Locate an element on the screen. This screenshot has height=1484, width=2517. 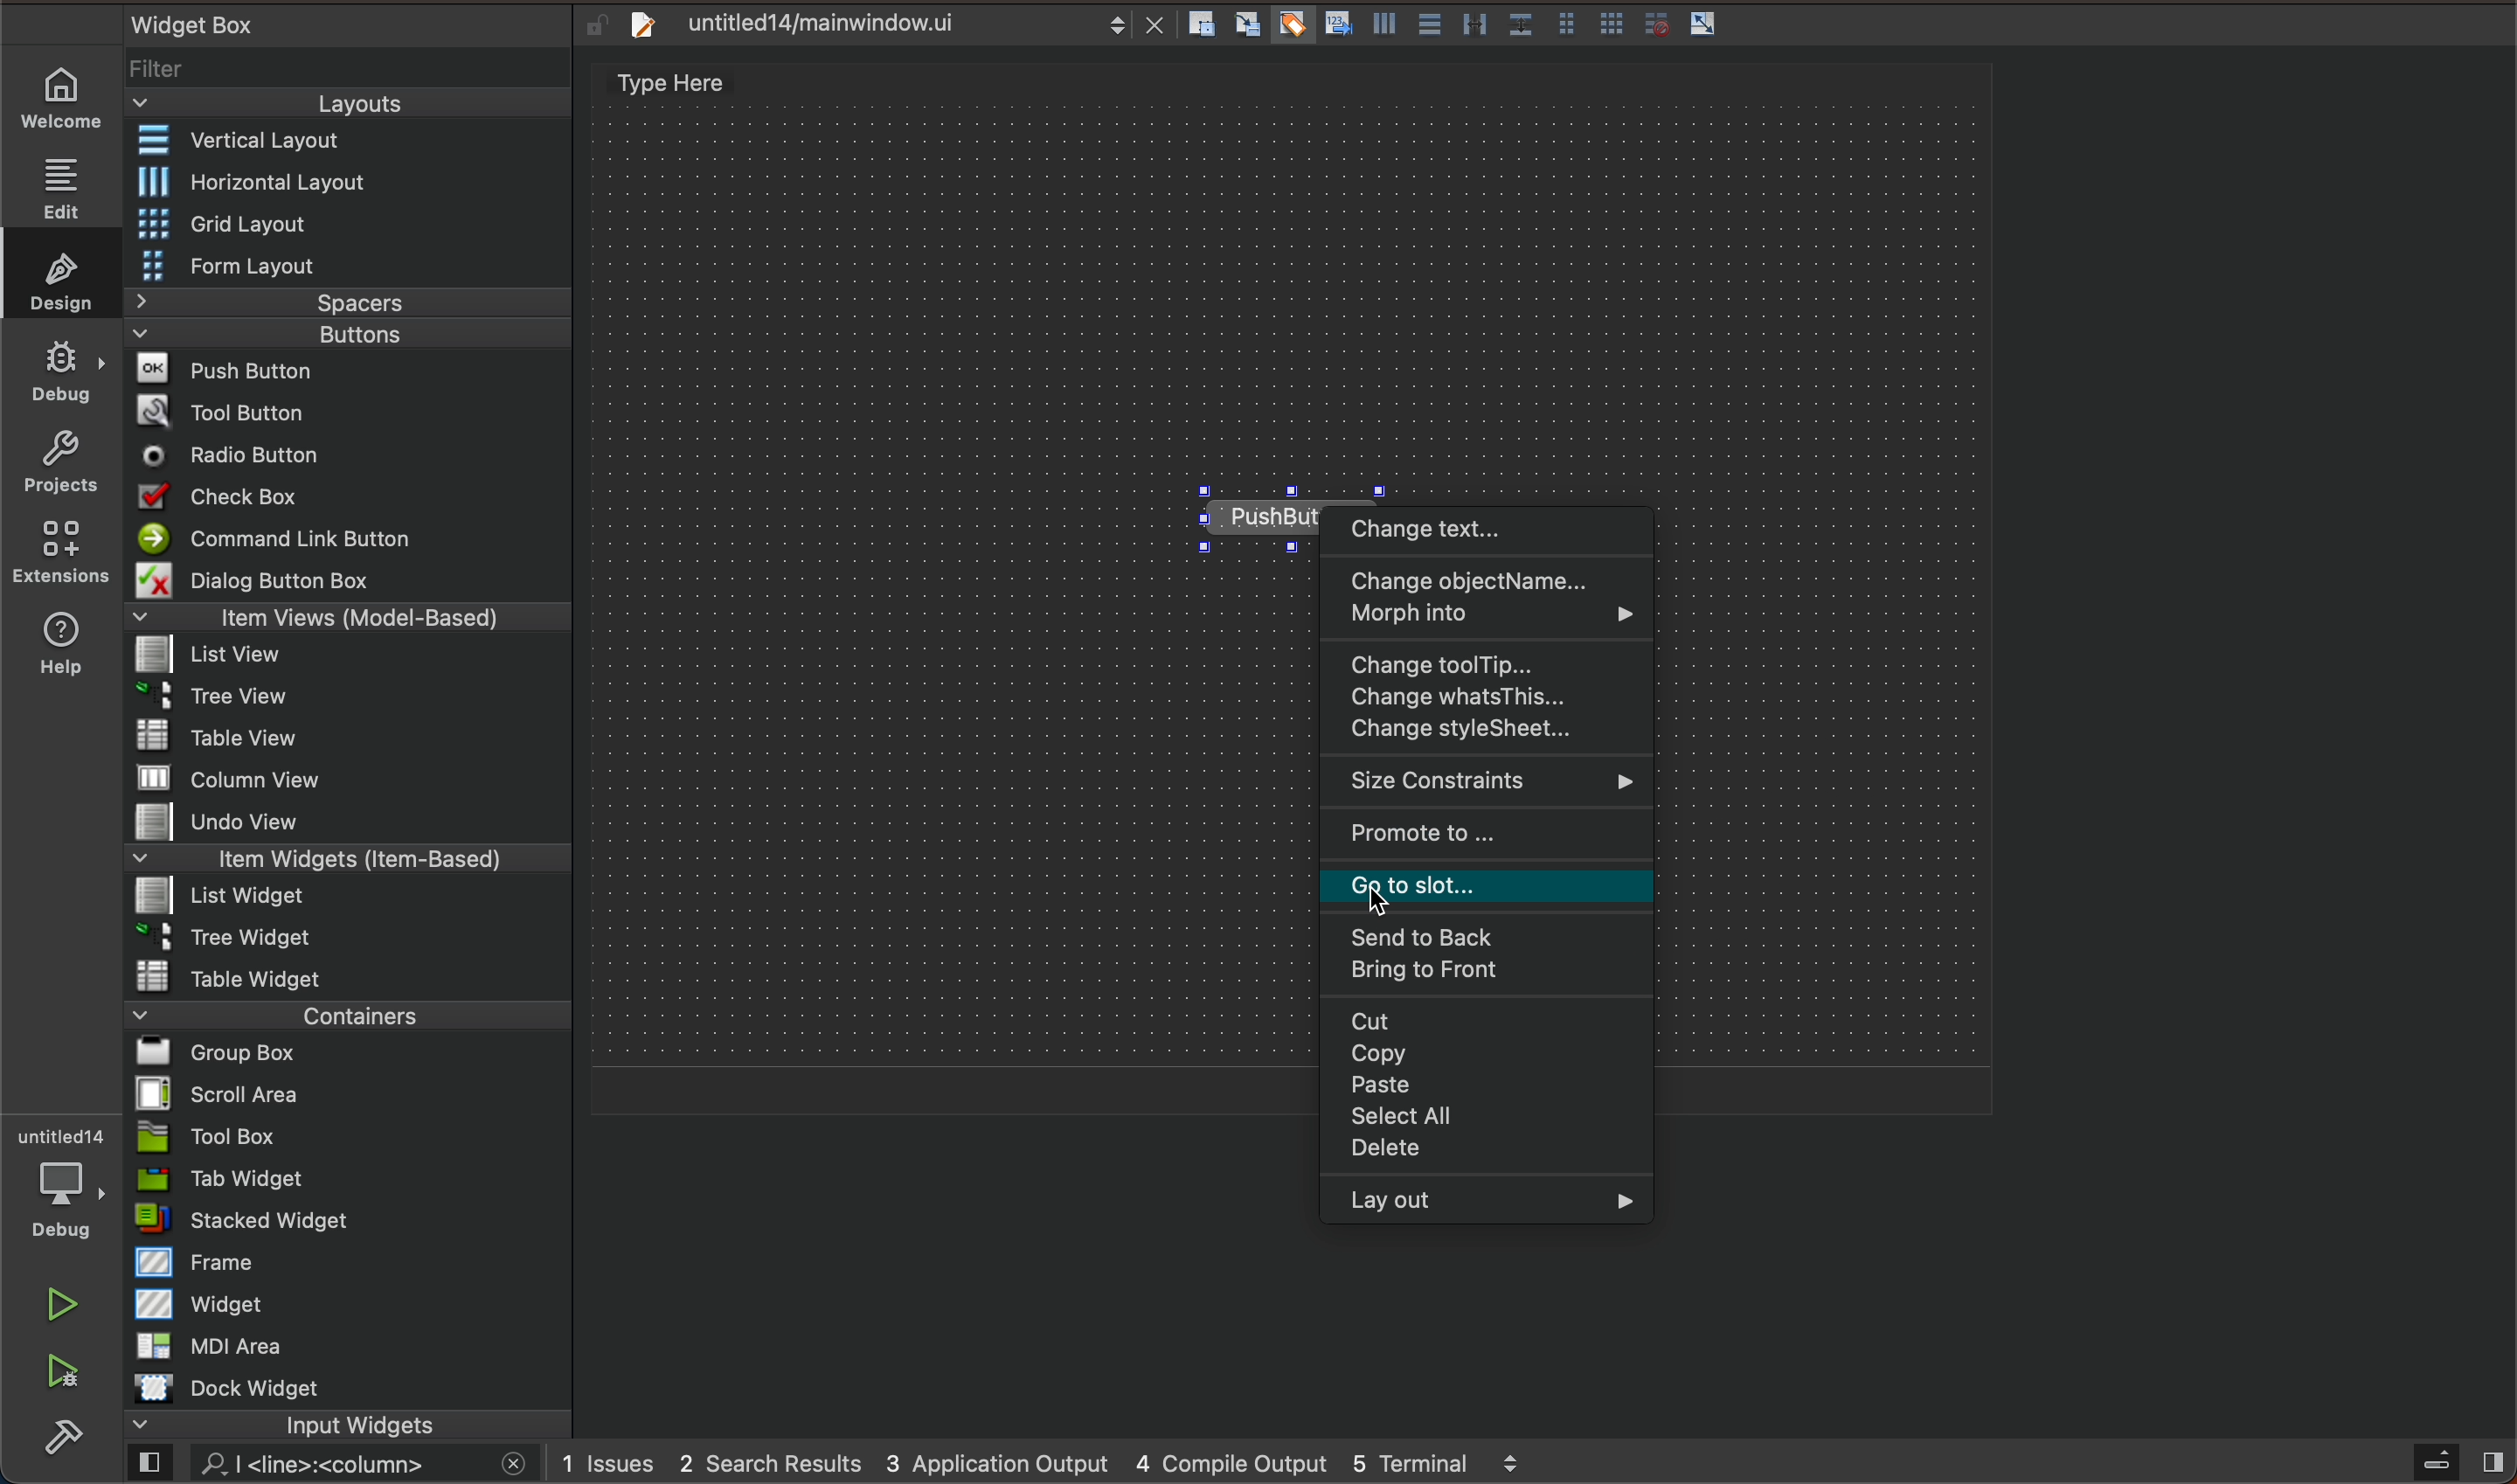
radio button is located at coordinates (359, 458).